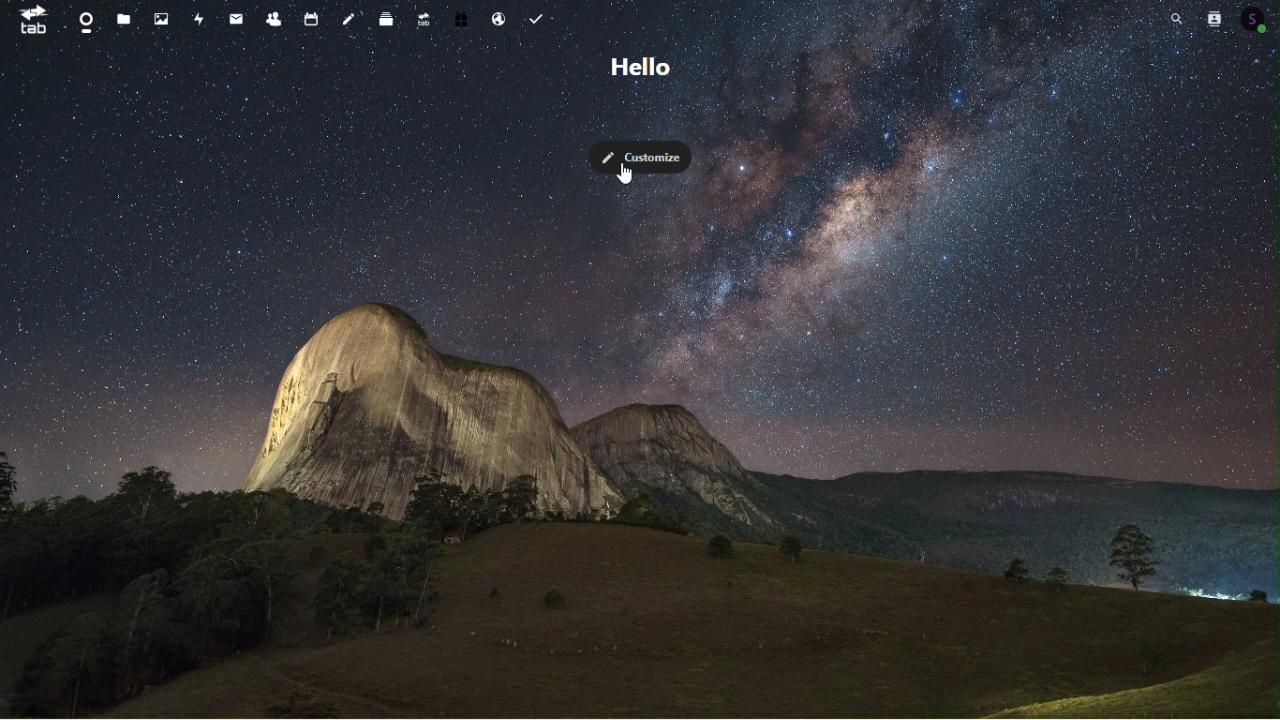 This screenshot has height=720, width=1280. I want to click on Contacts, so click(1216, 20).